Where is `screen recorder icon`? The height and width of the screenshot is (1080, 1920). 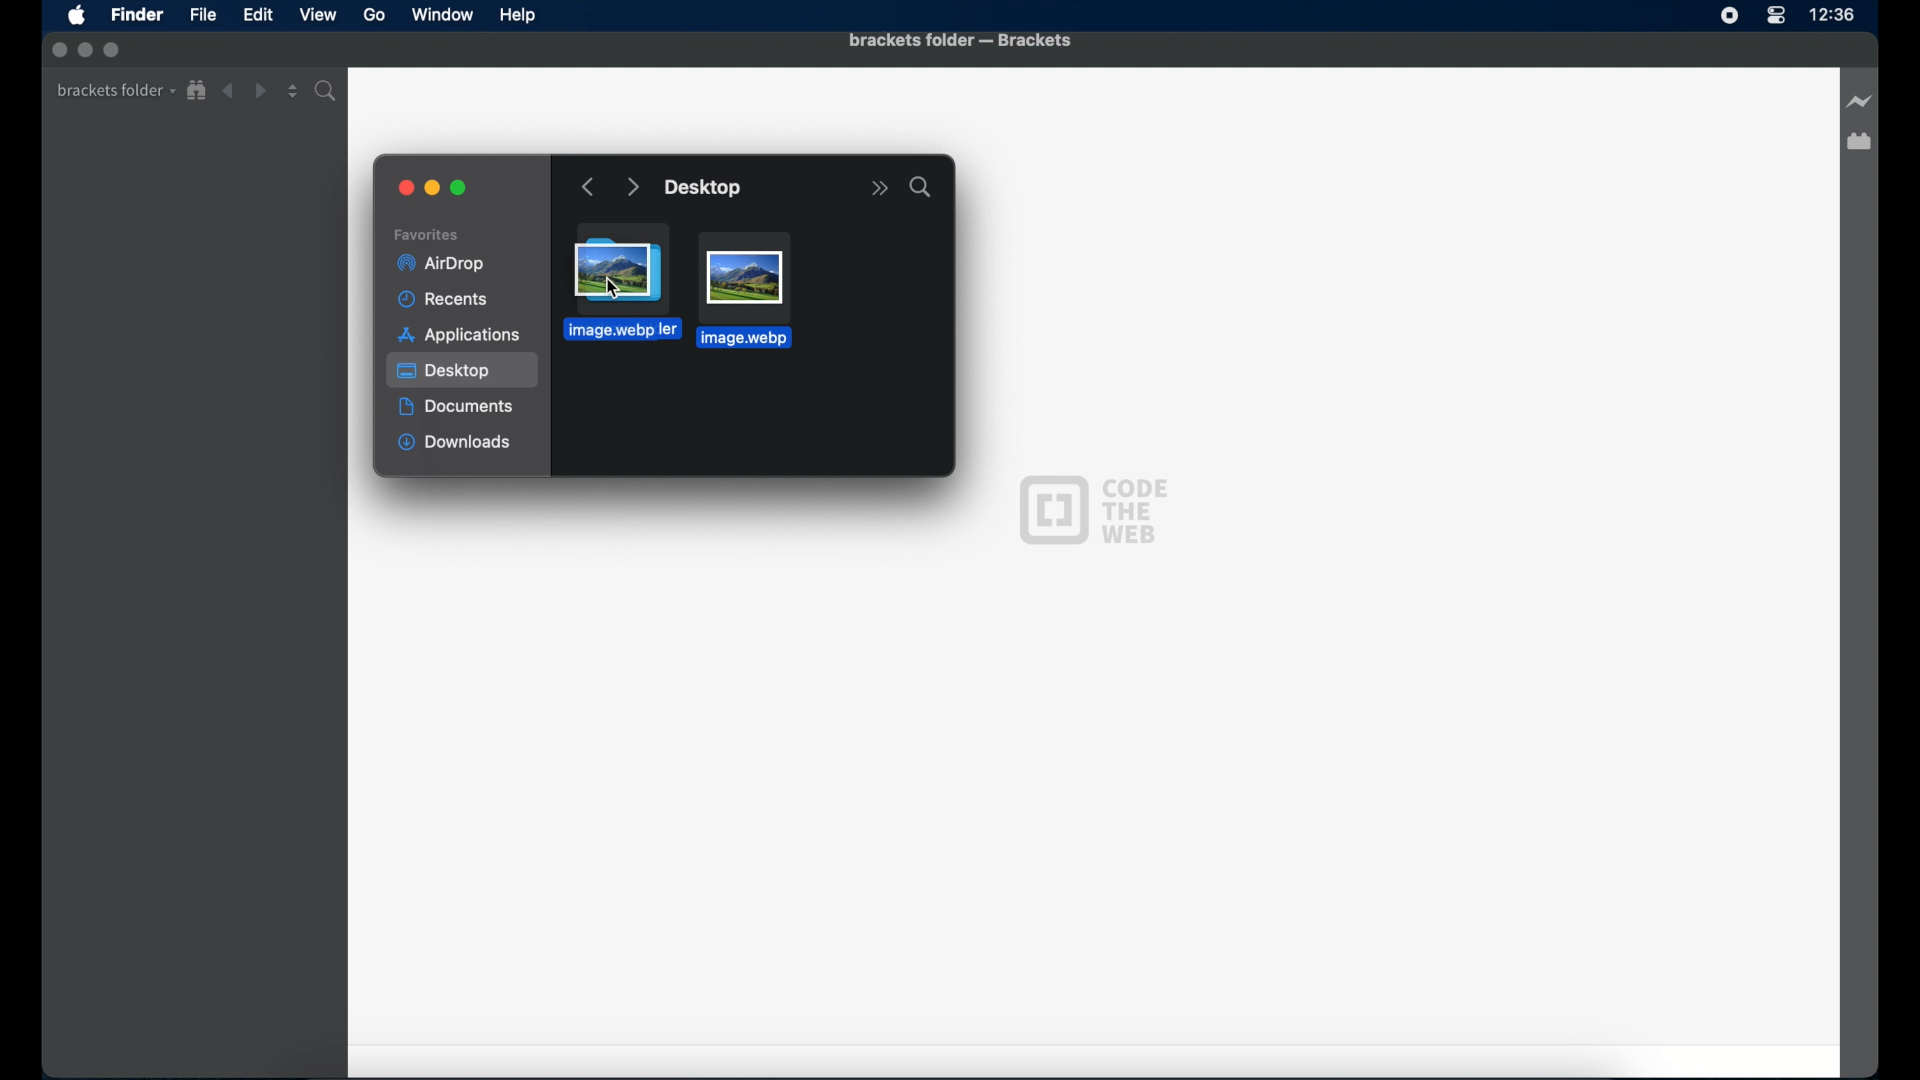 screen recorder icon is located at coordinates (1730, 17).